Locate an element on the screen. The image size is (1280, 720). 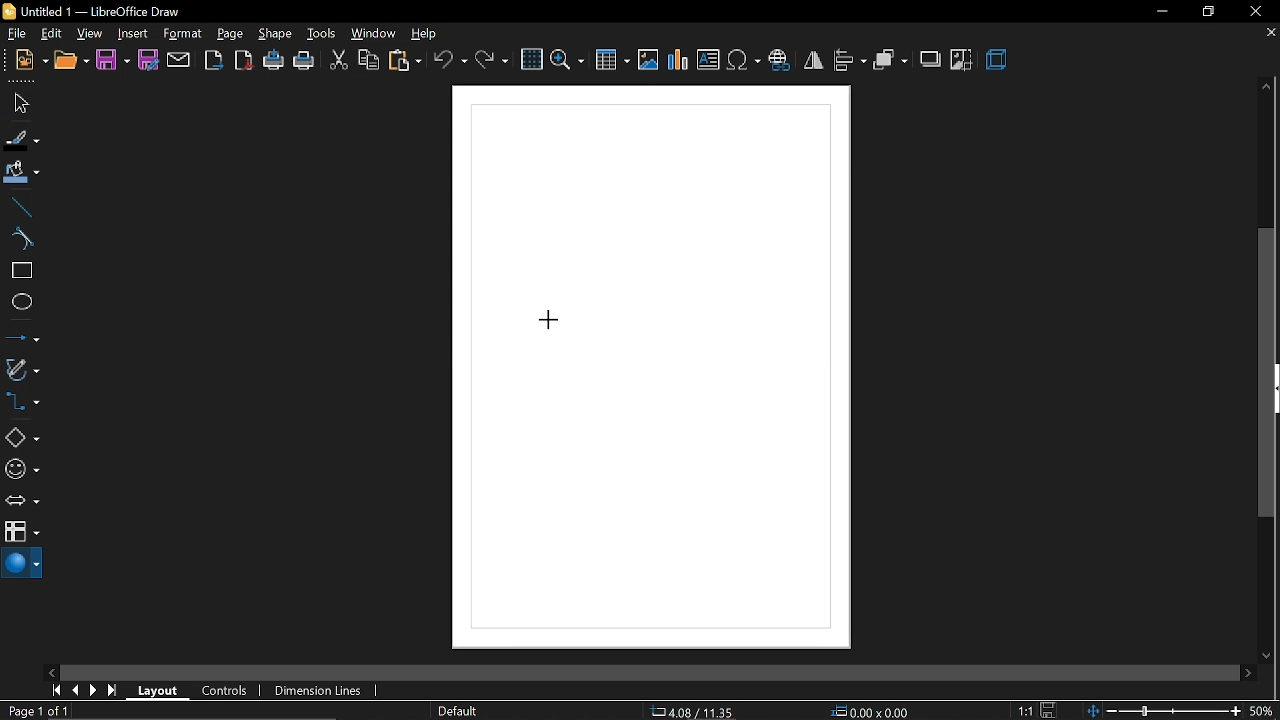
close is located at coordinates (1253, 11).